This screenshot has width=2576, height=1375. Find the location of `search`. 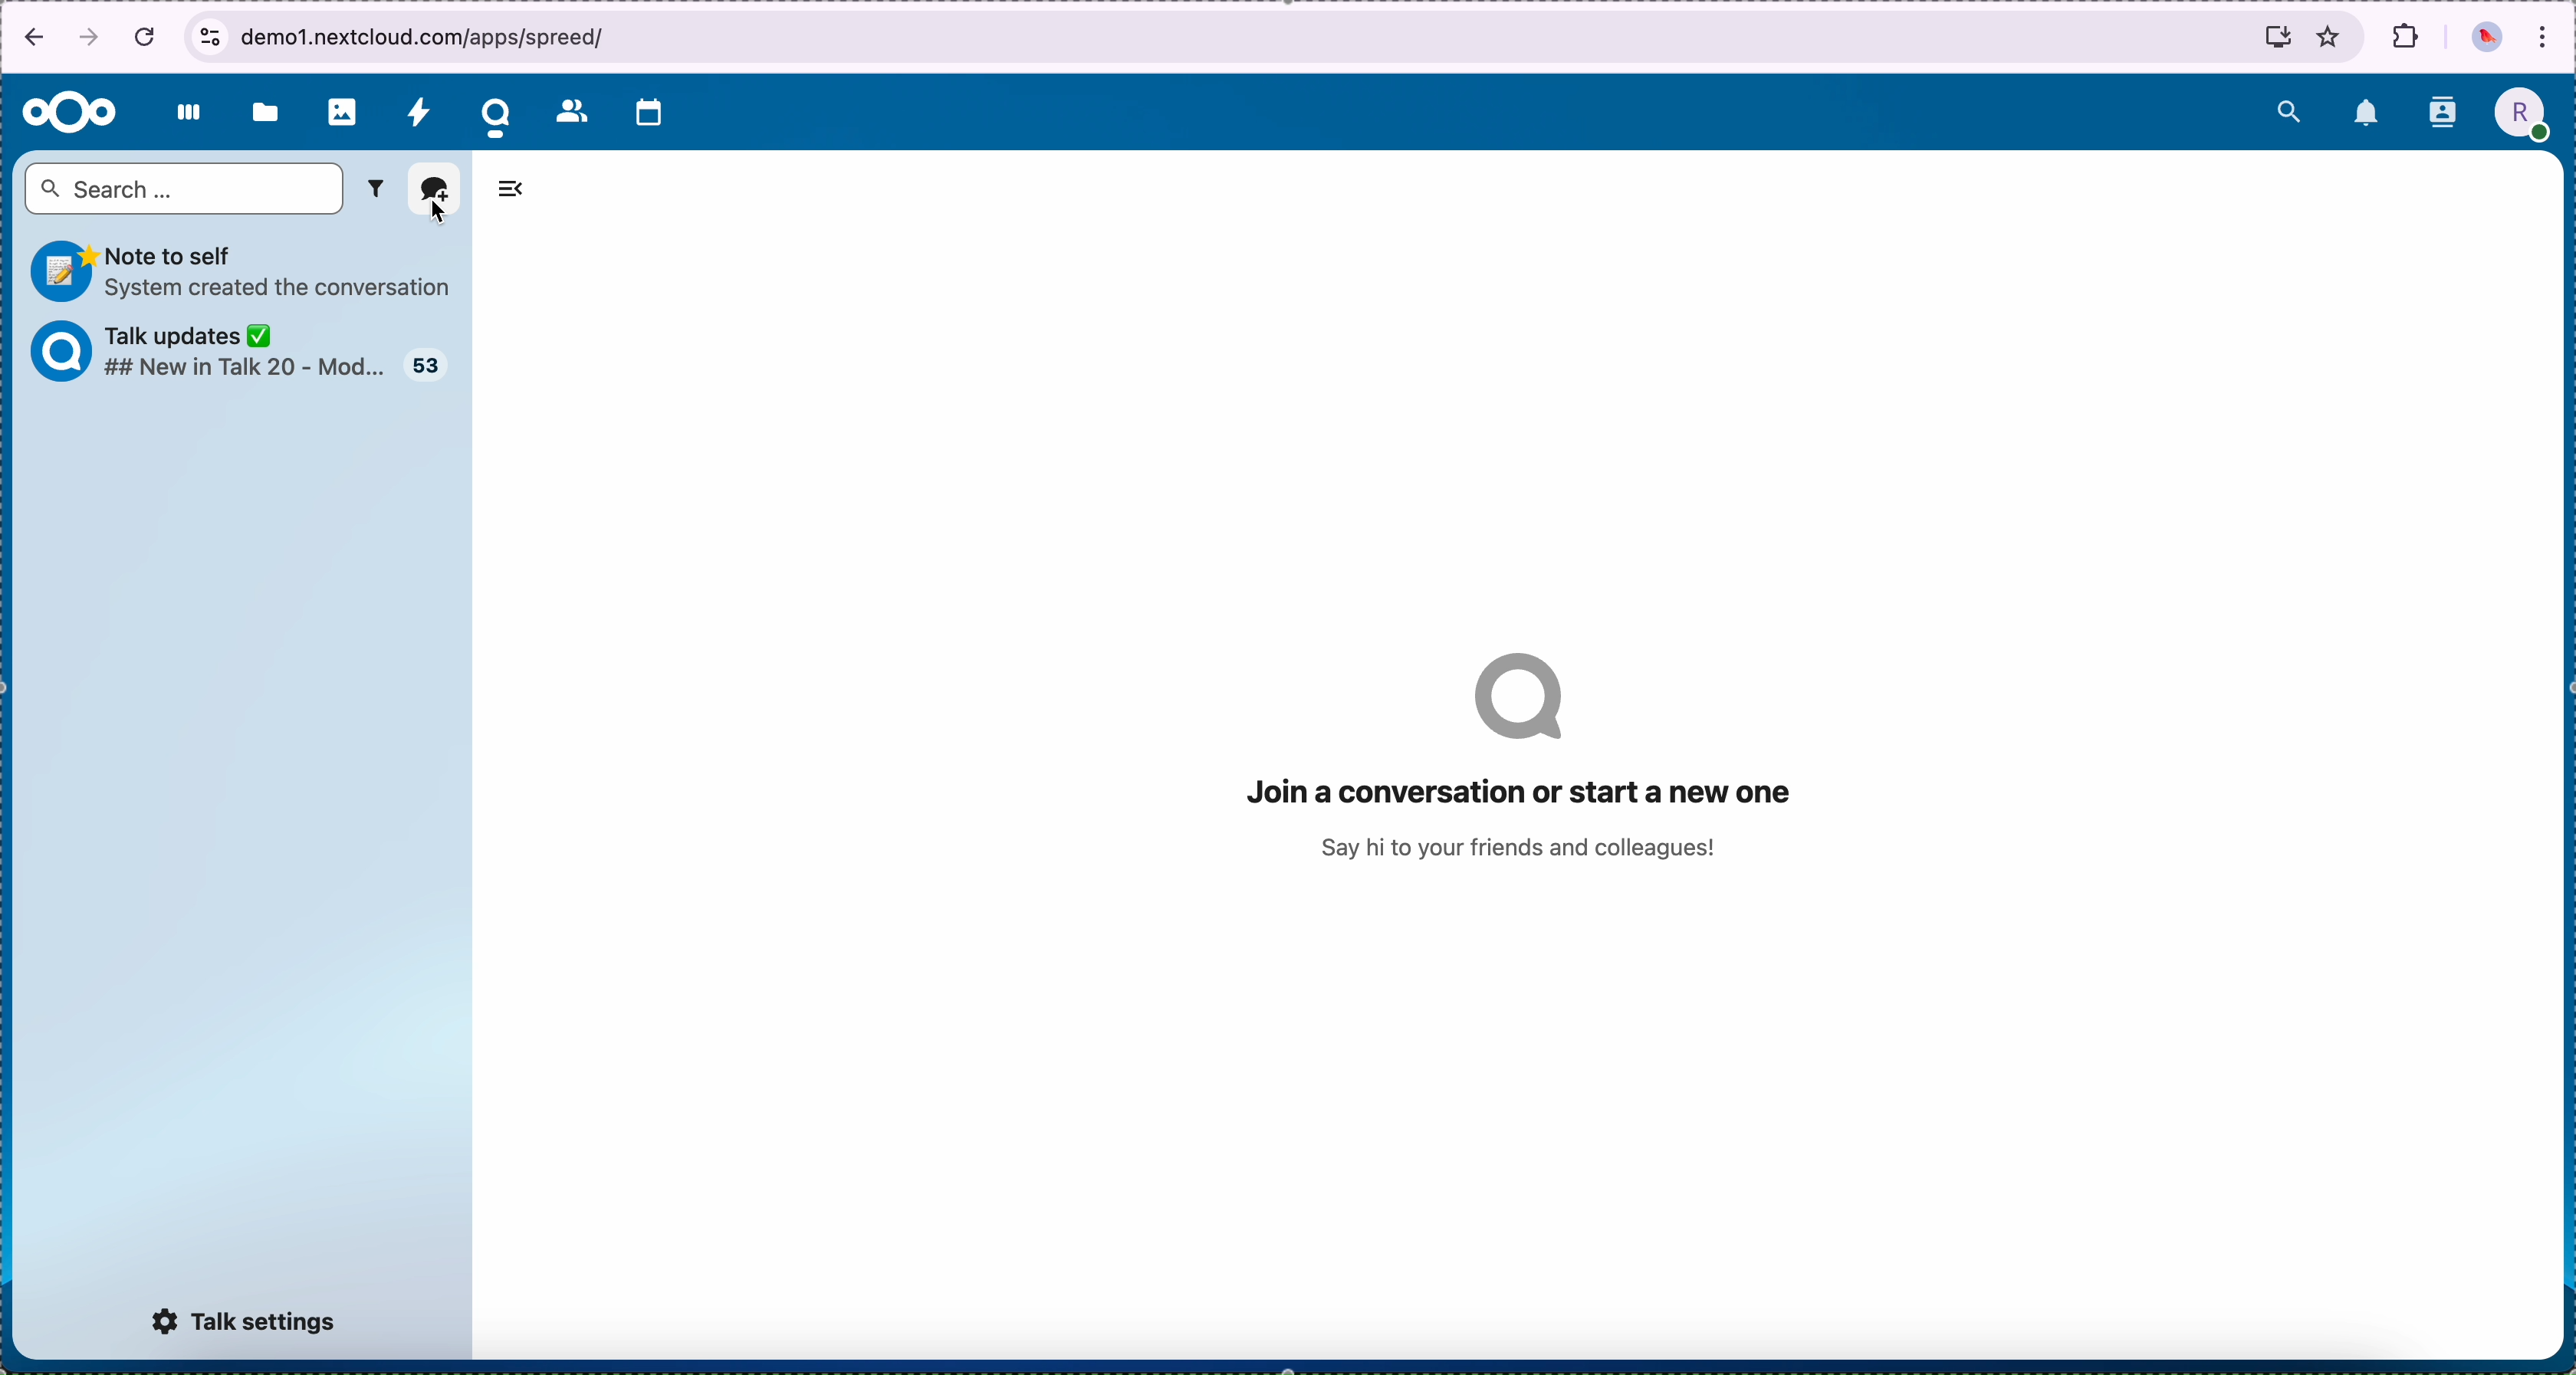

search is located at coordinates (2284, 111).